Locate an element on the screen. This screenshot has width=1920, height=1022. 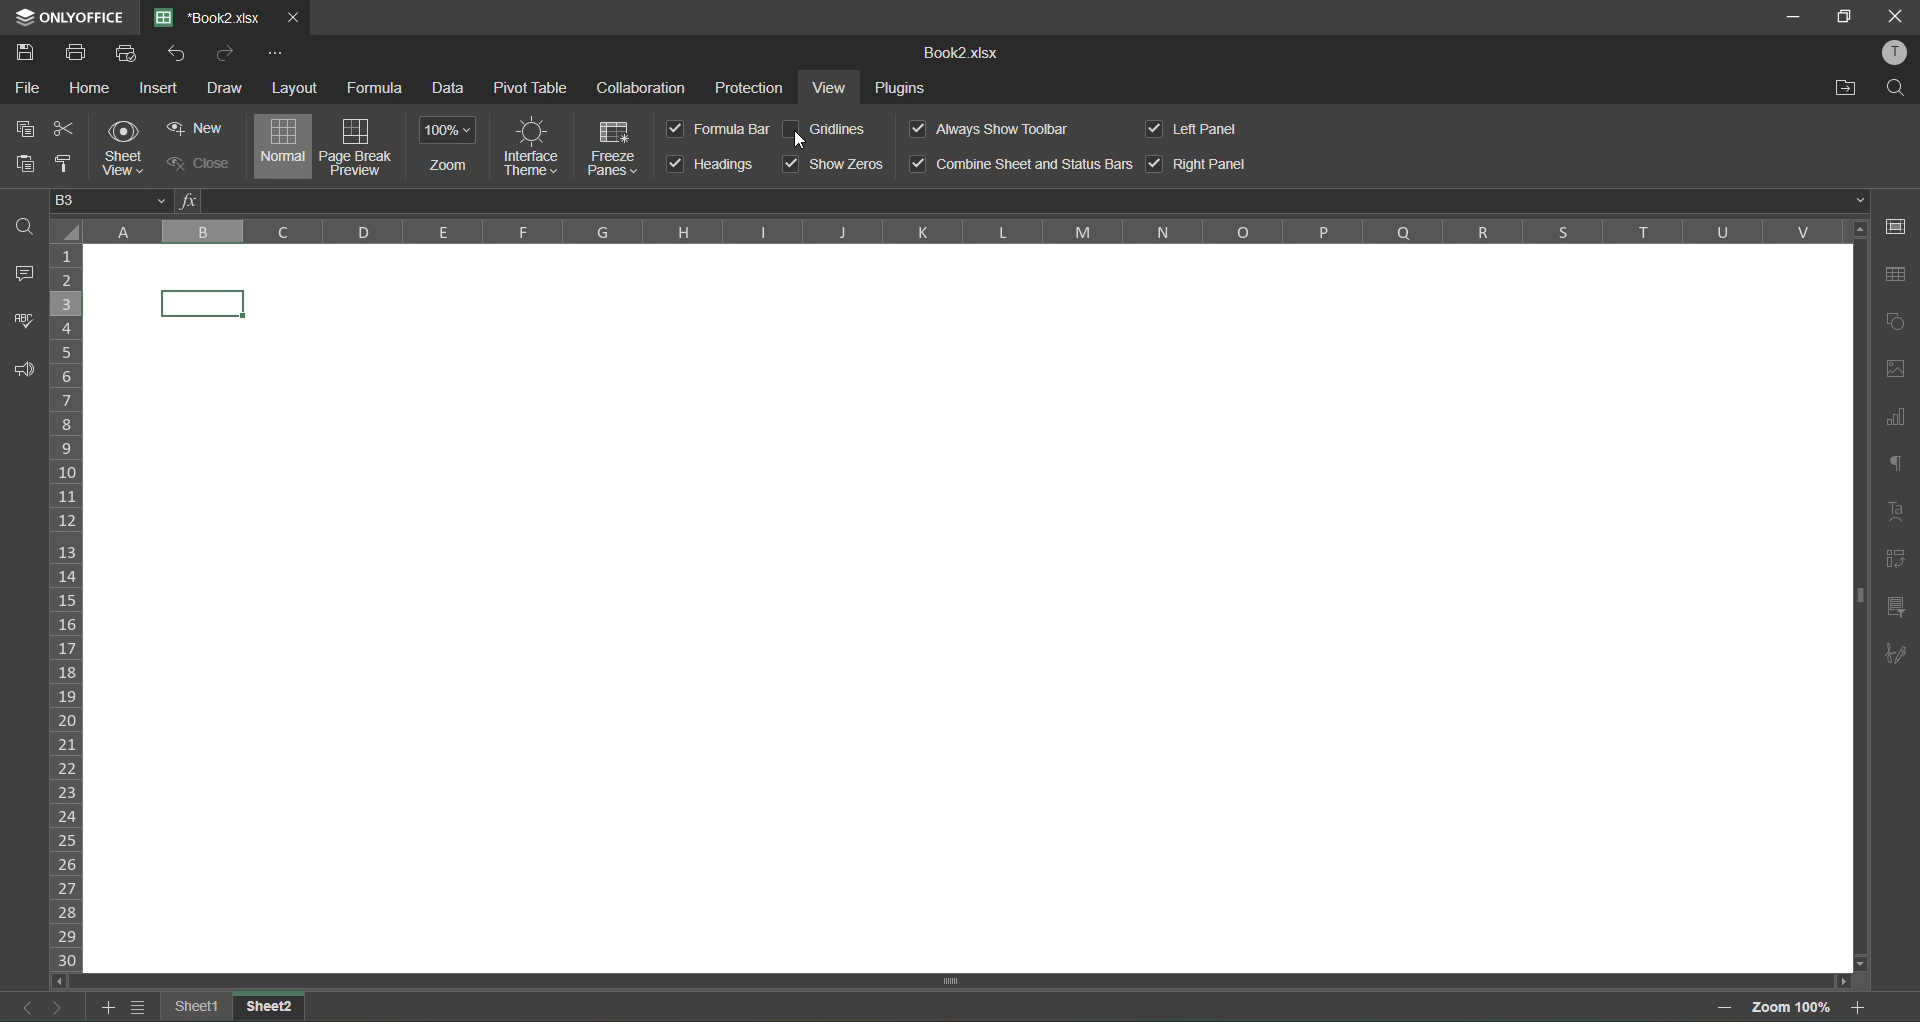
insert is located at coordinates (158, 87).